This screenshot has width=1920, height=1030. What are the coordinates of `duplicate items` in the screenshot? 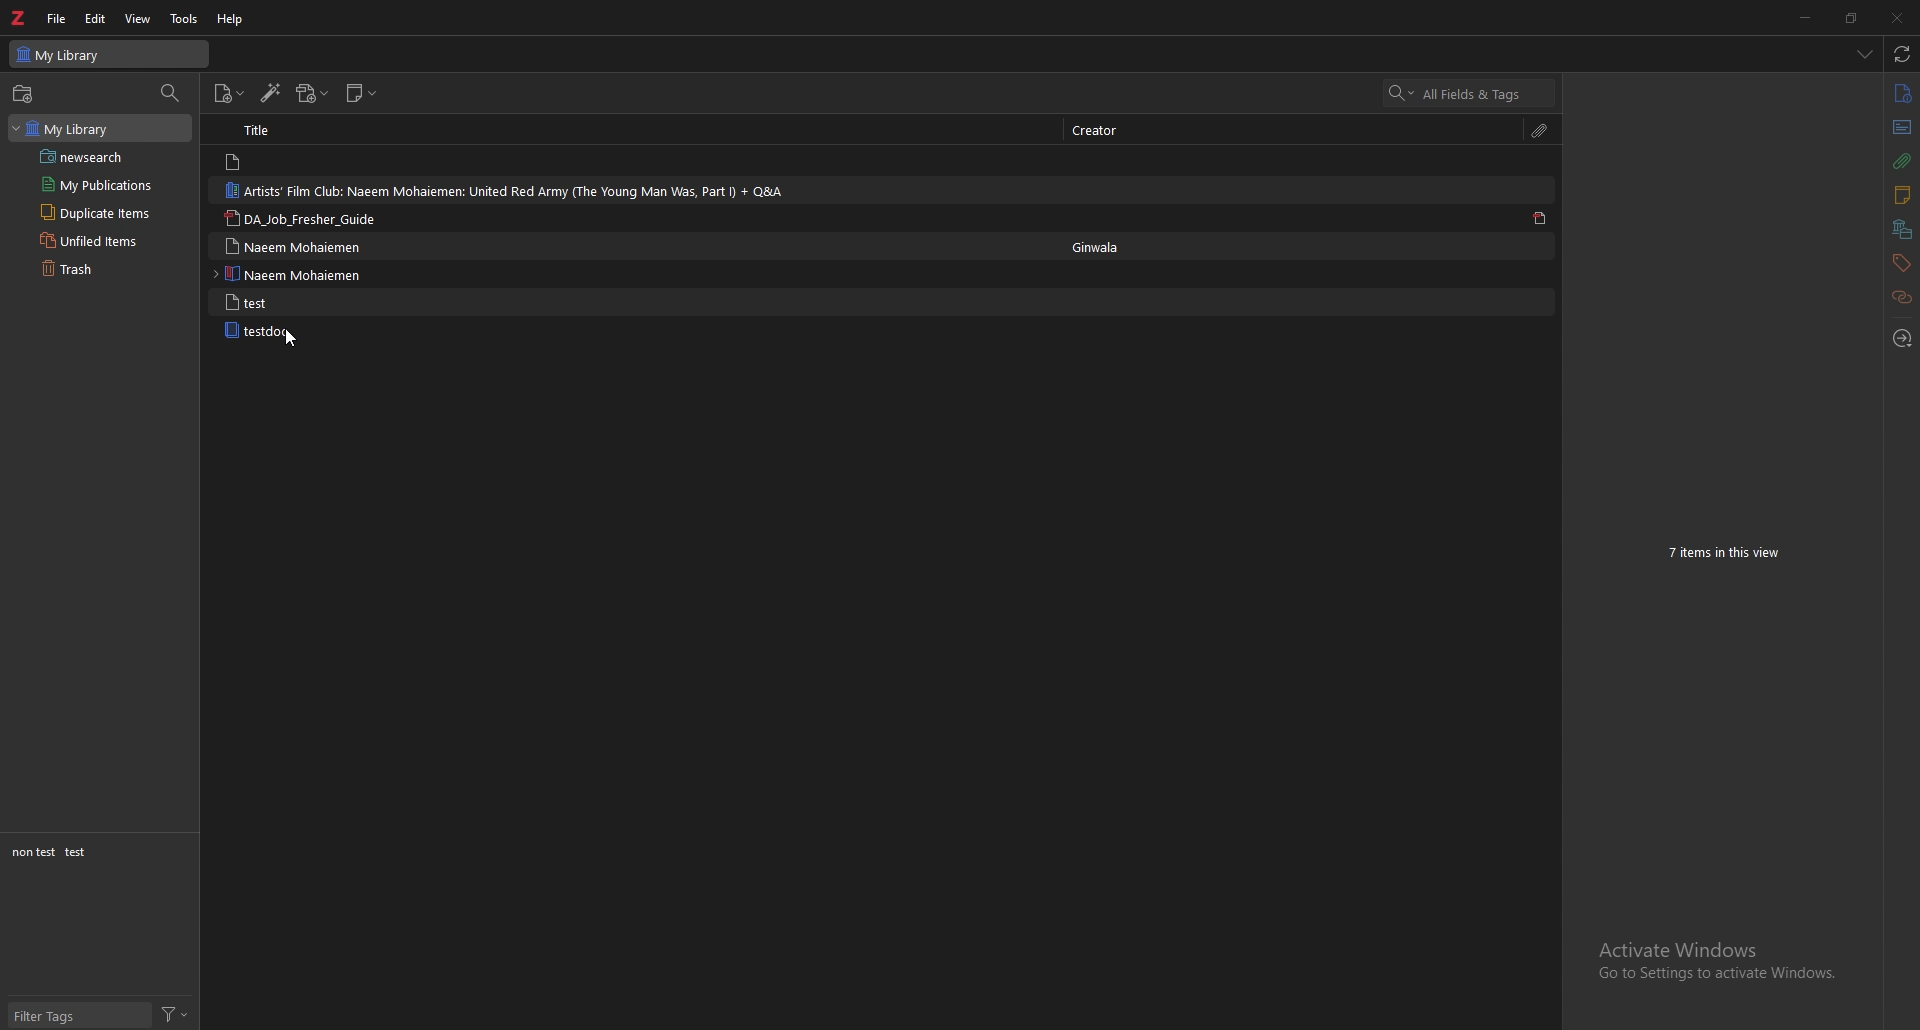 It's located at (103, 213).